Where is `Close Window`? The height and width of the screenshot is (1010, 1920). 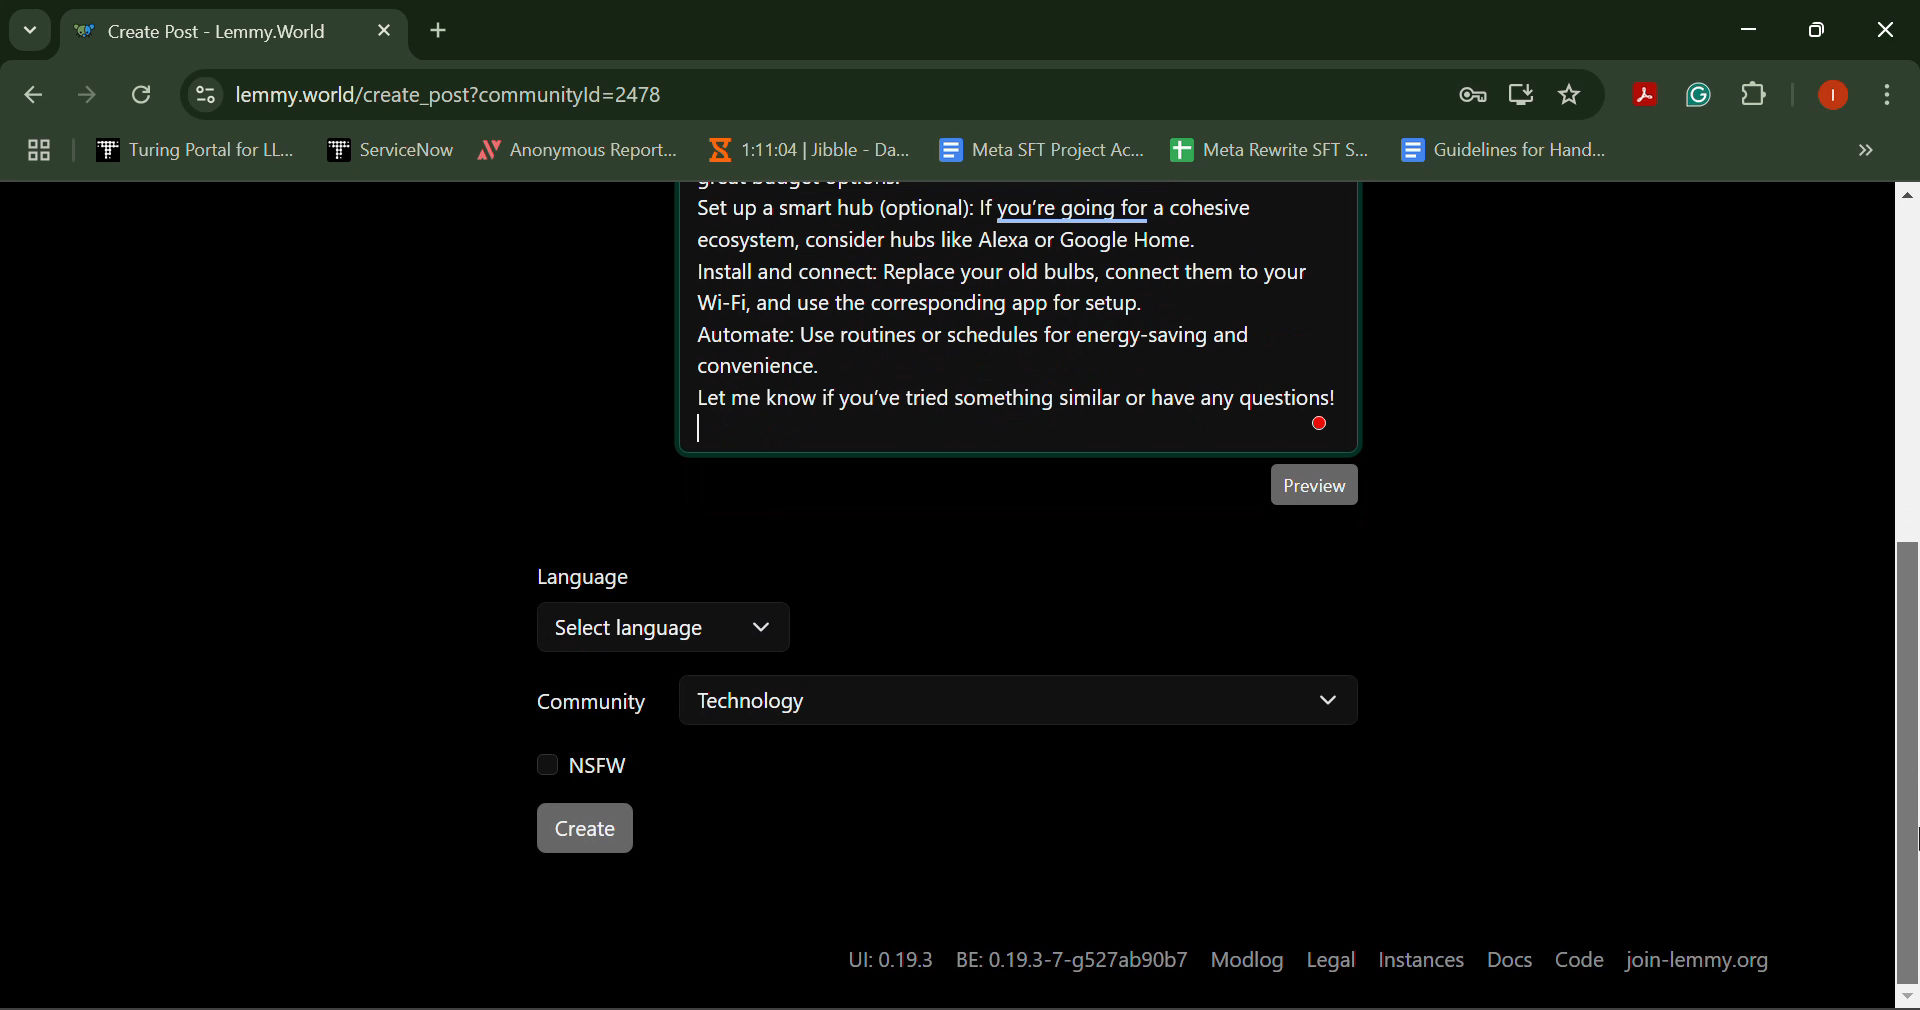
Close Window is located at coordinates (1886, 32).